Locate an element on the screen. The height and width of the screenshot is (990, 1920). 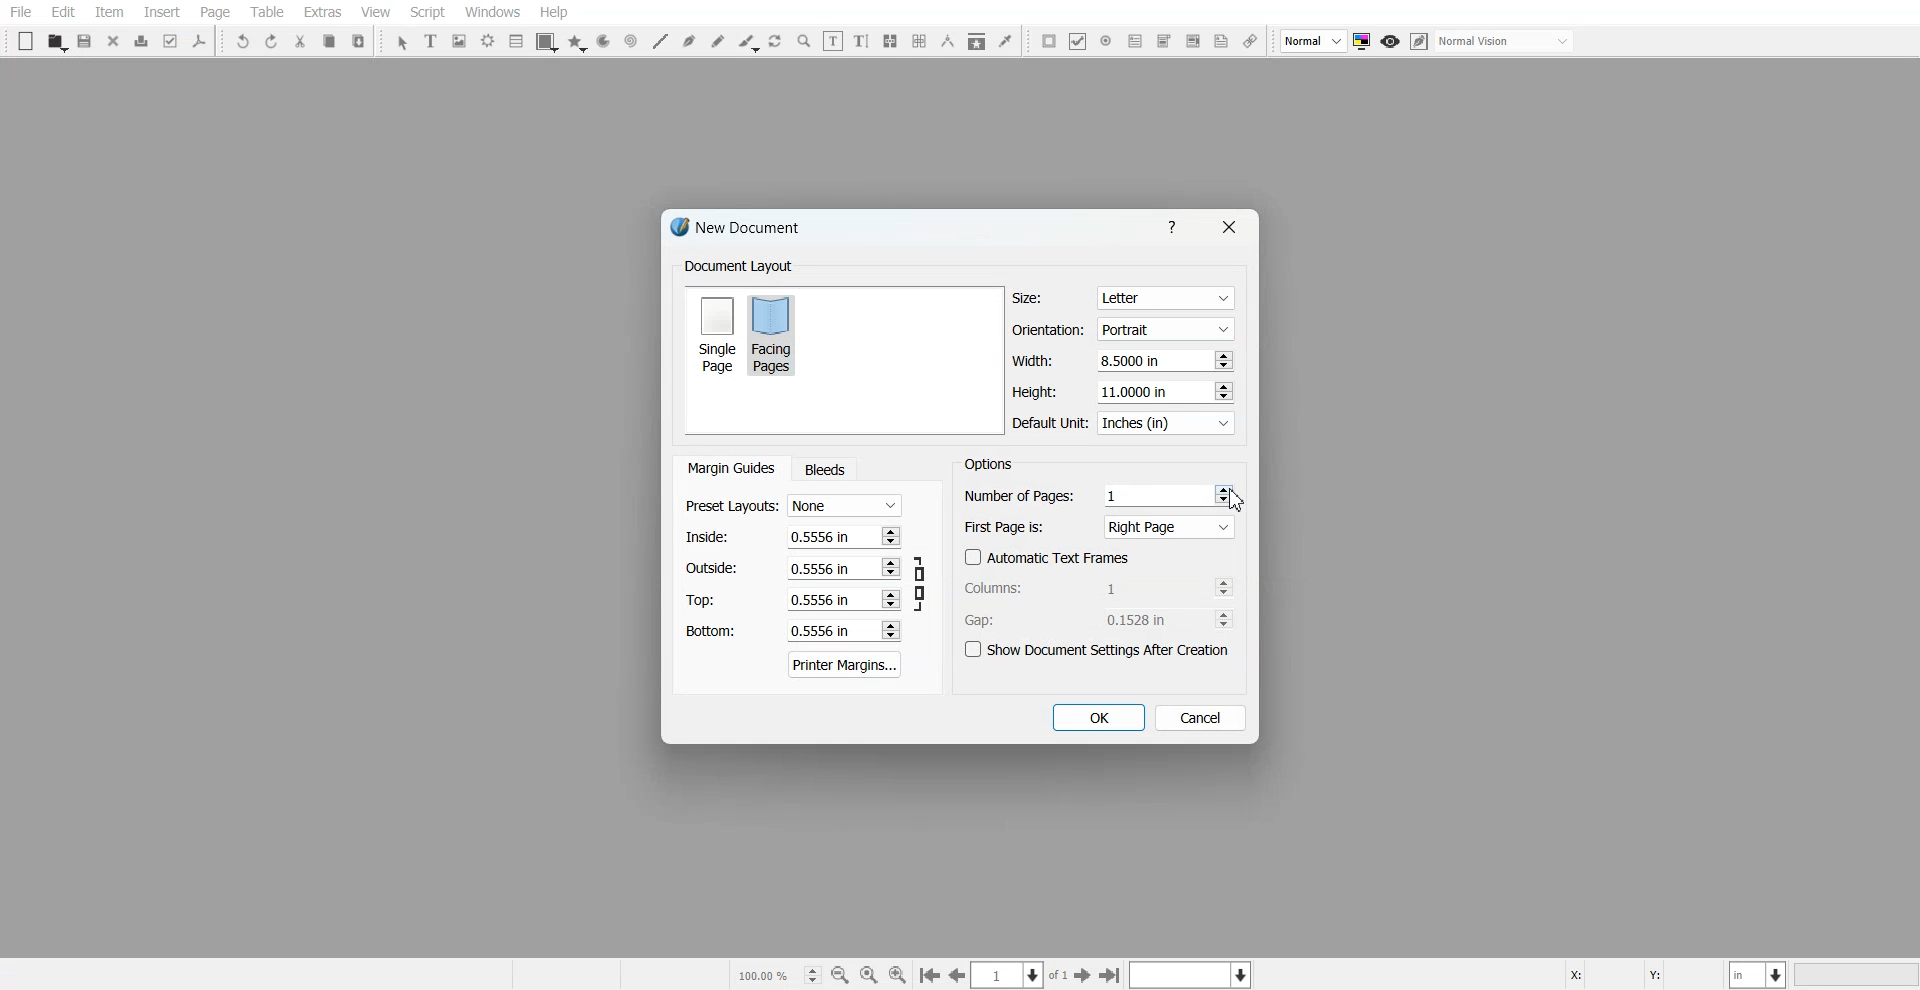
Height adjuster is located at coordinates (1124, 391).